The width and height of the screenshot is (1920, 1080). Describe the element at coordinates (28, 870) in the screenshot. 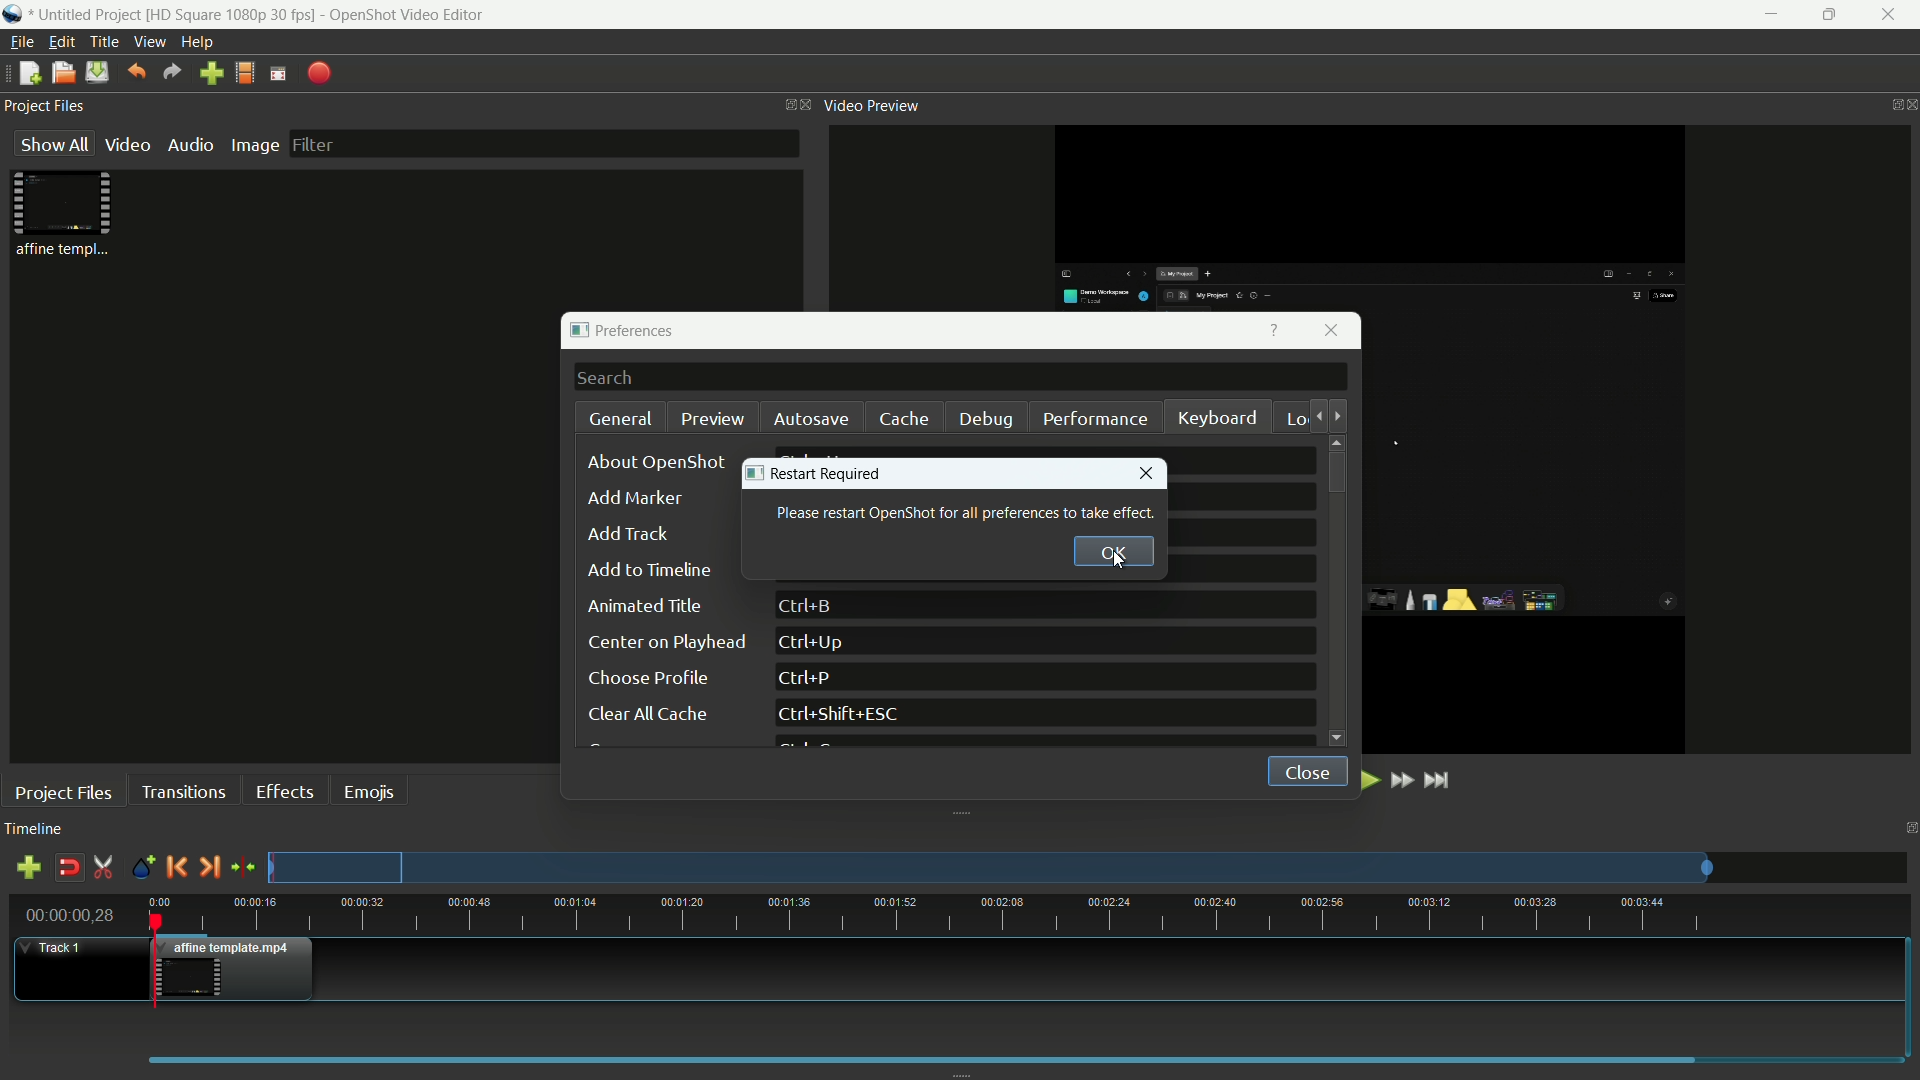

I see `add track` at that location.